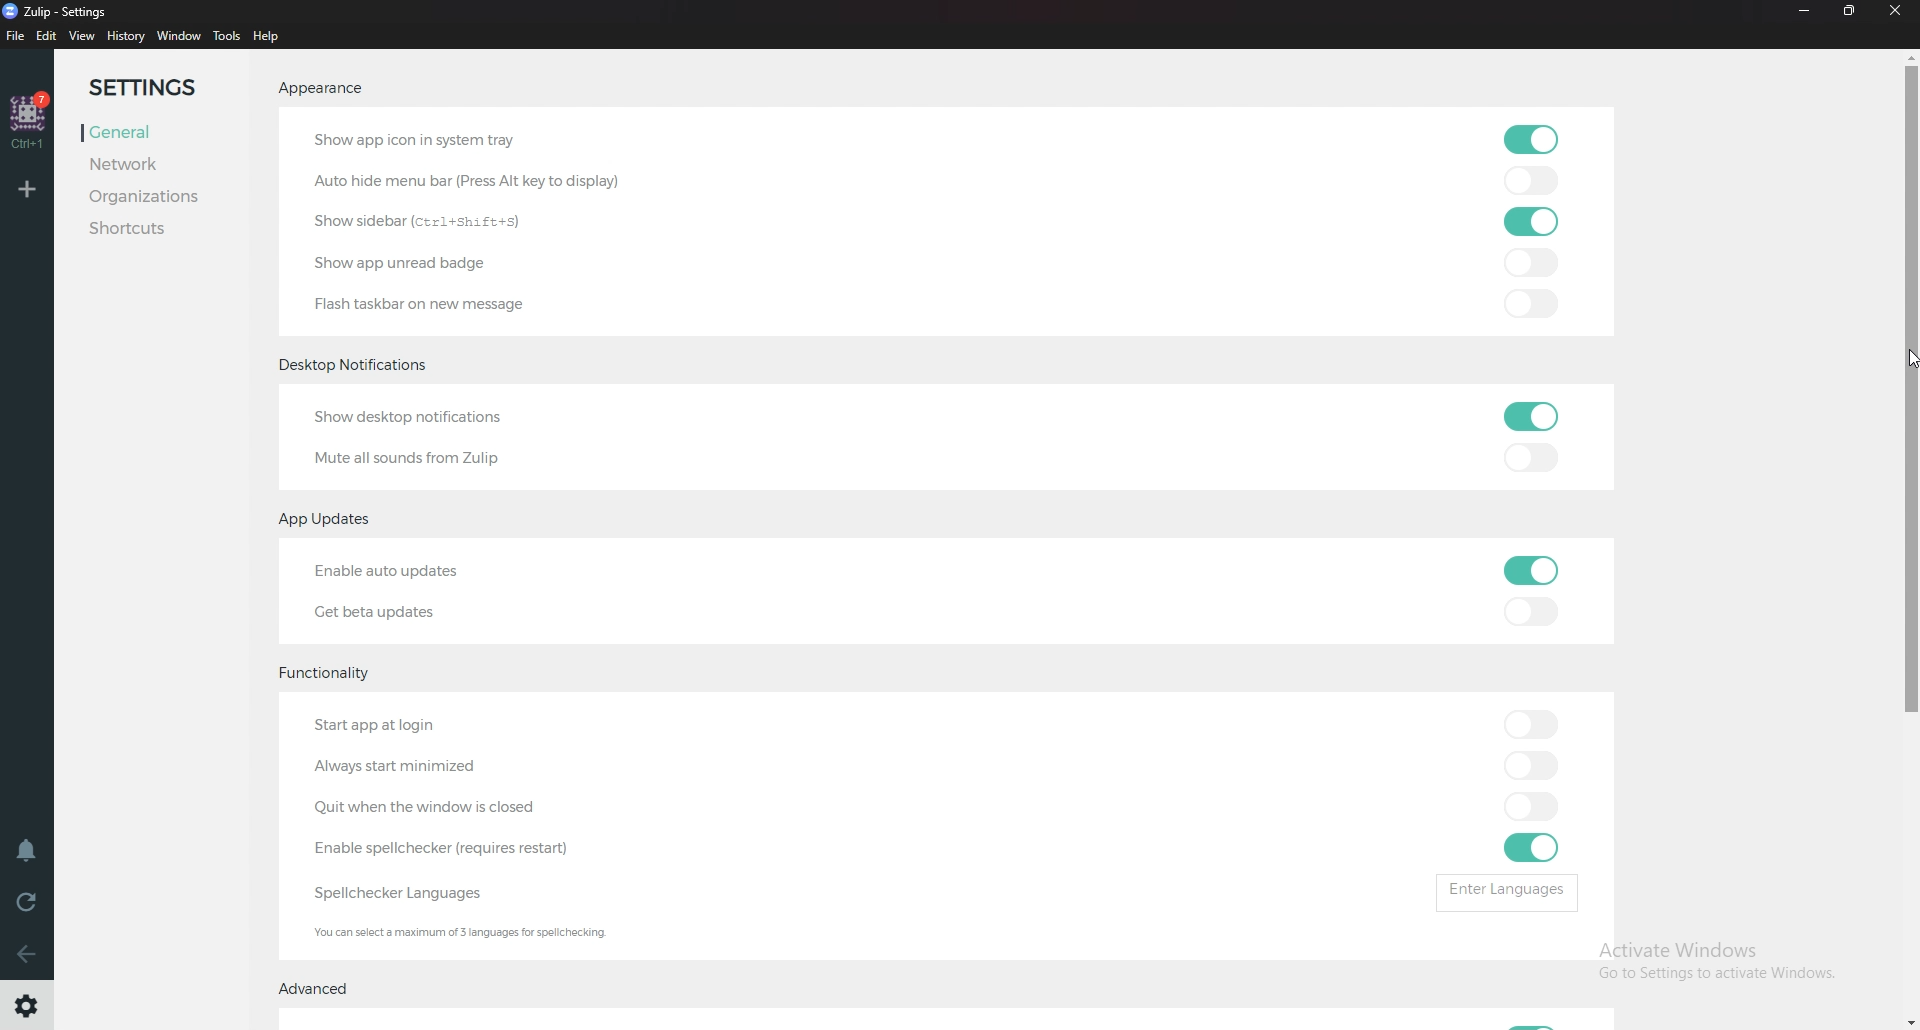  What do you see at coordinates (149, 165) in the screenshot?
I see `Network` at bounding box center [149, 165].